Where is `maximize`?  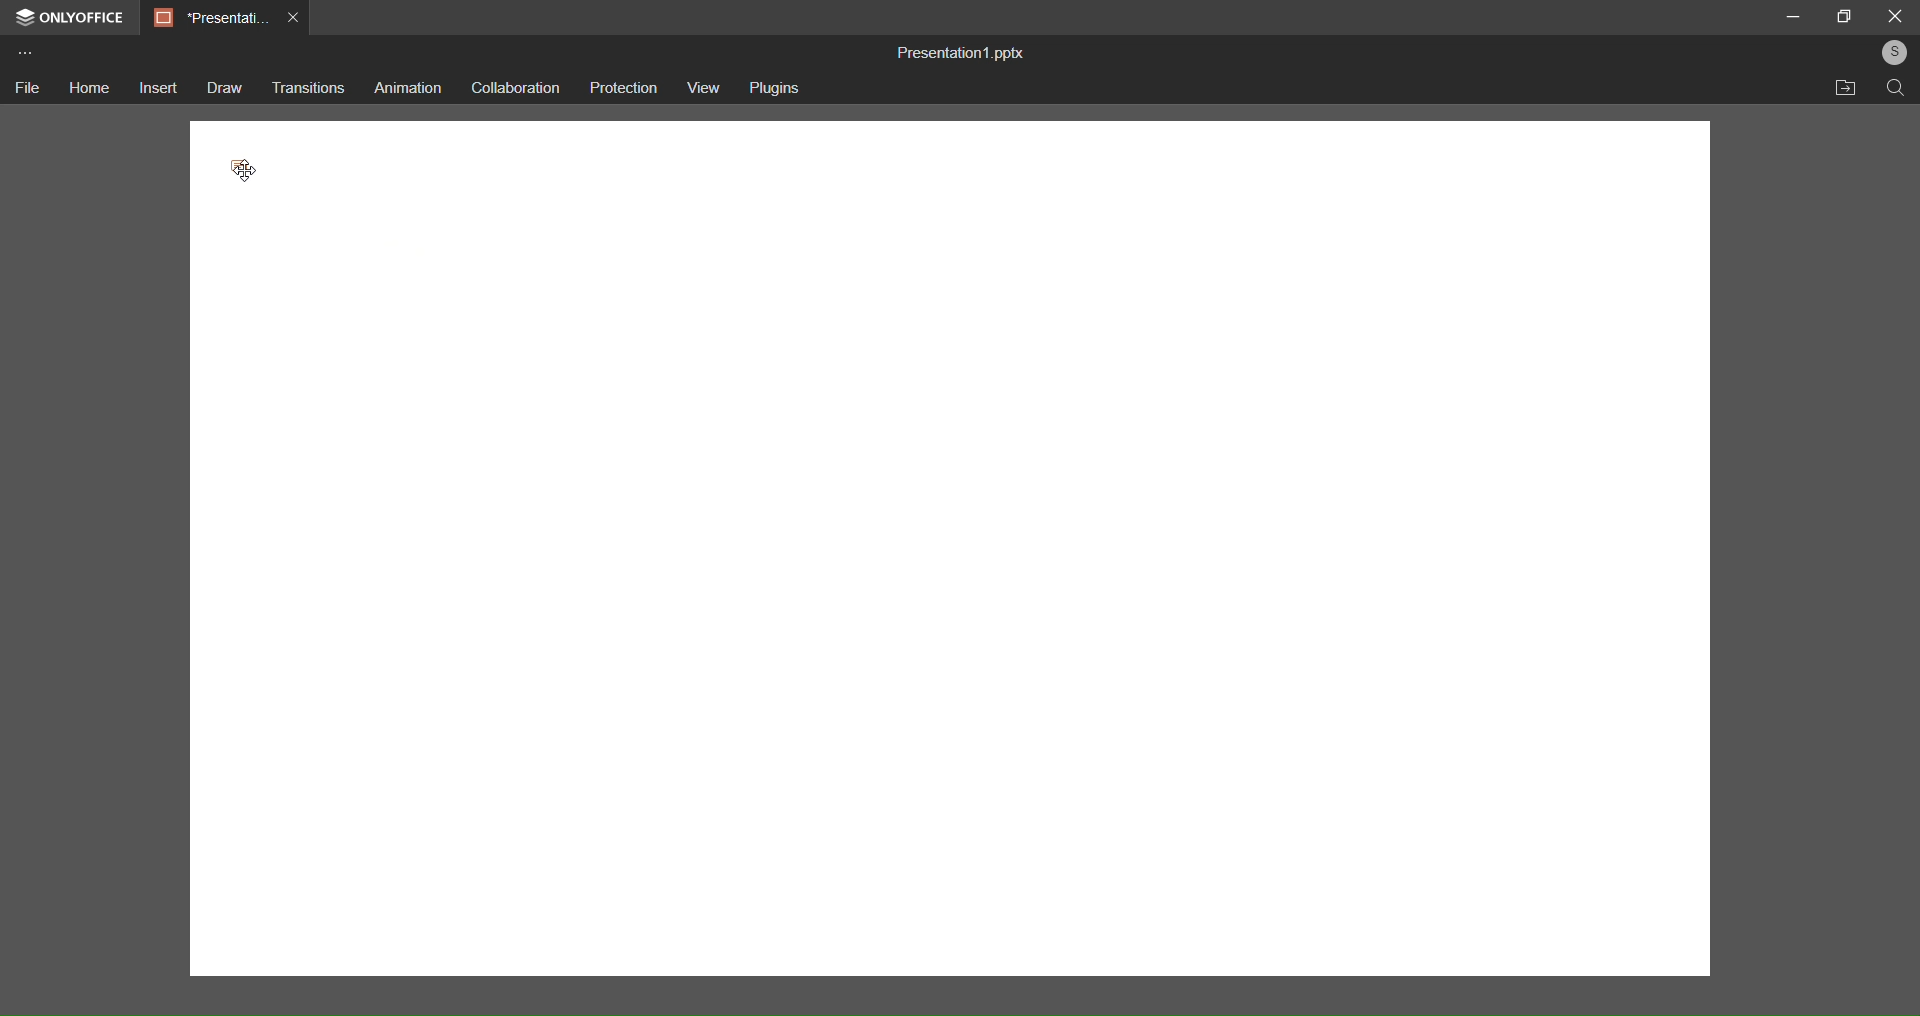 maximize is located at coordinates (1844, 16).